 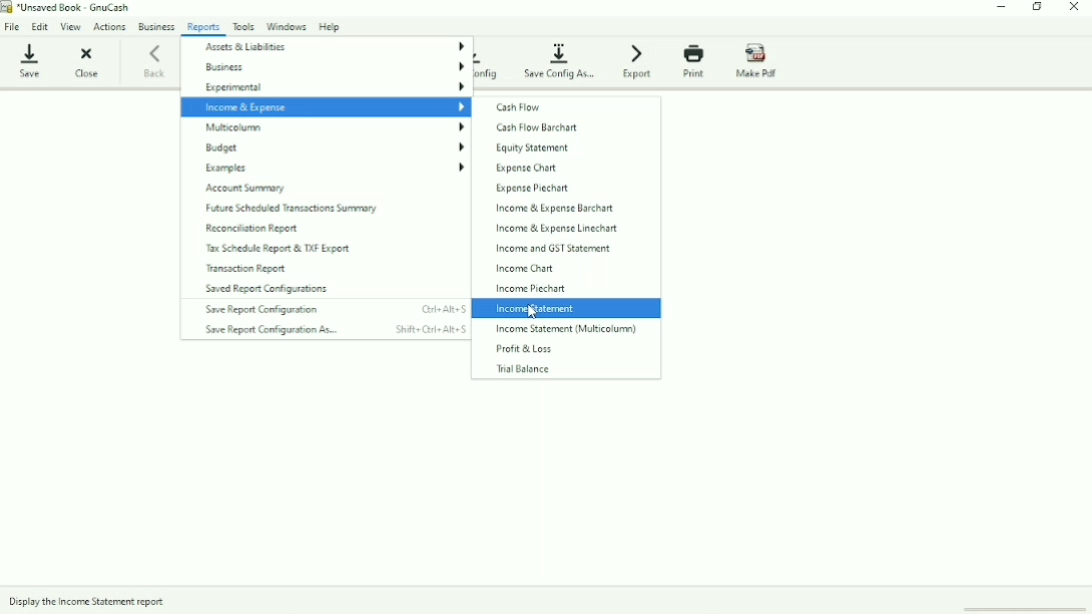 I want to click on Display the income statement report, so click(x=90, y=602).